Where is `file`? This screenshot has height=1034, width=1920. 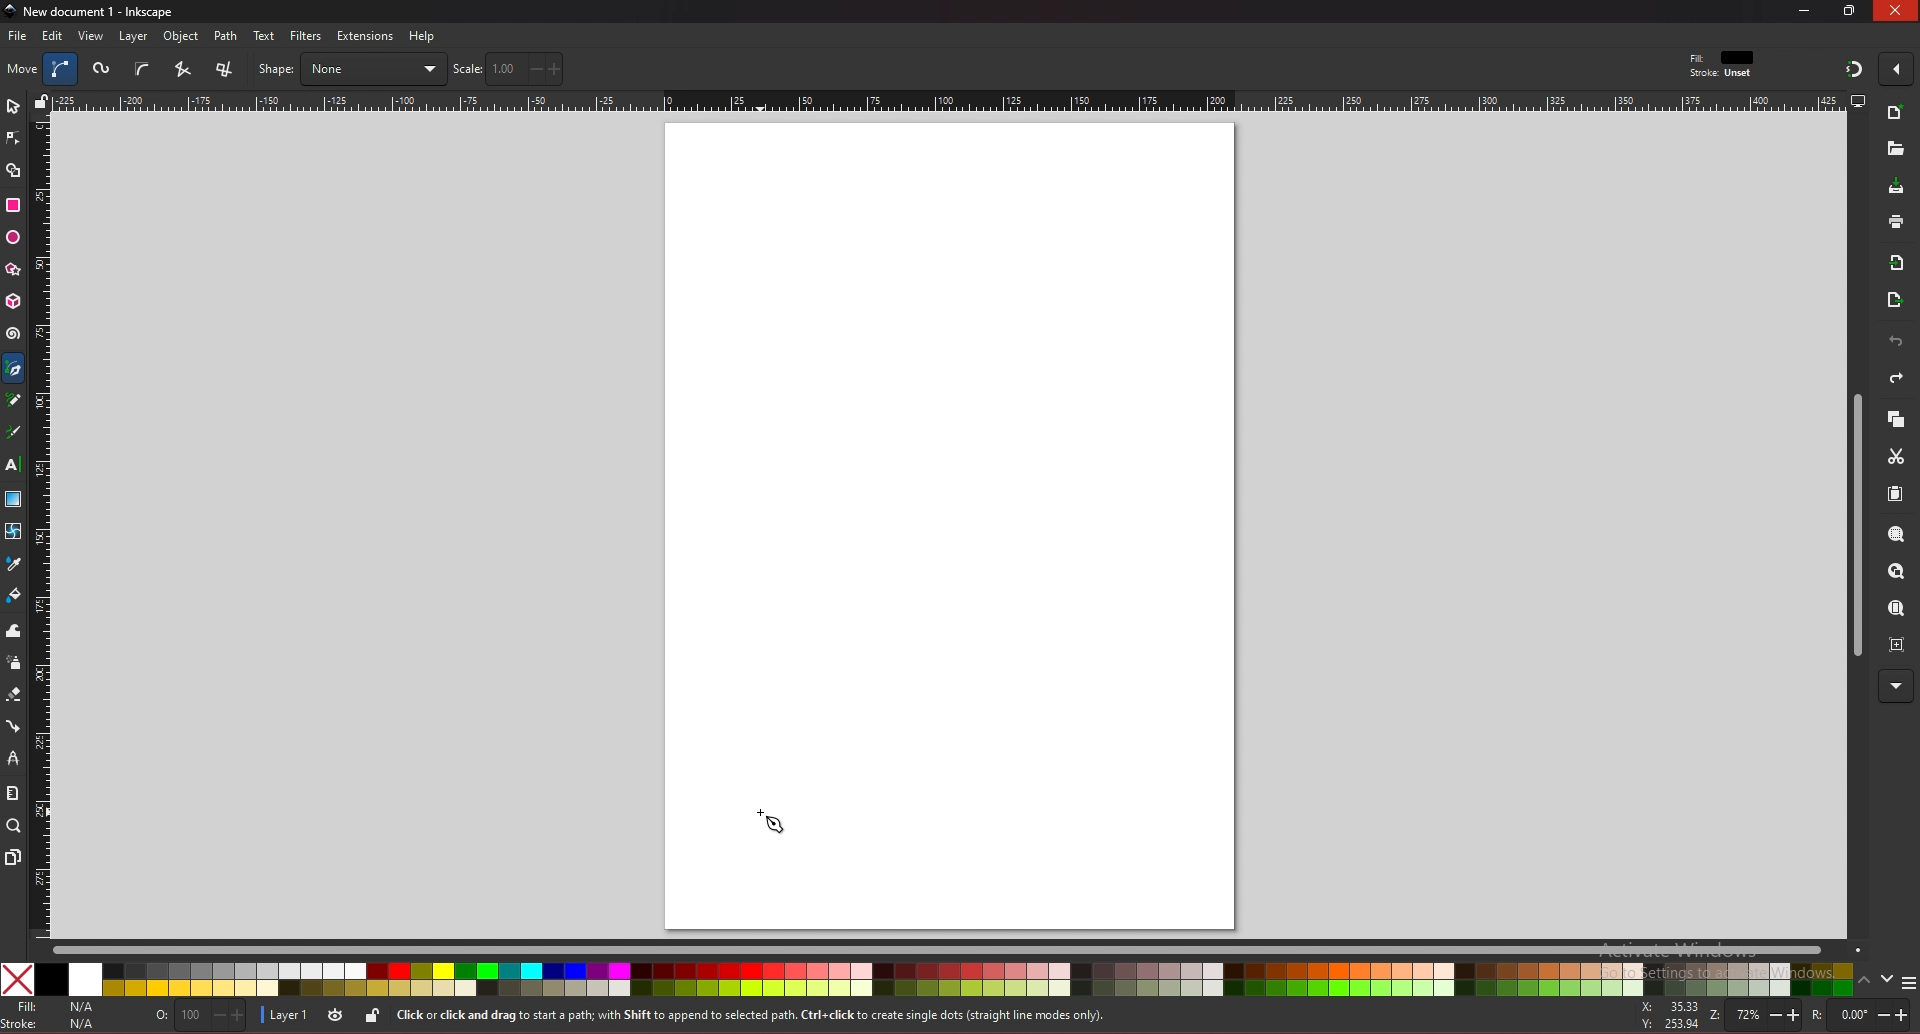 file is located at coordinates (17, 36).